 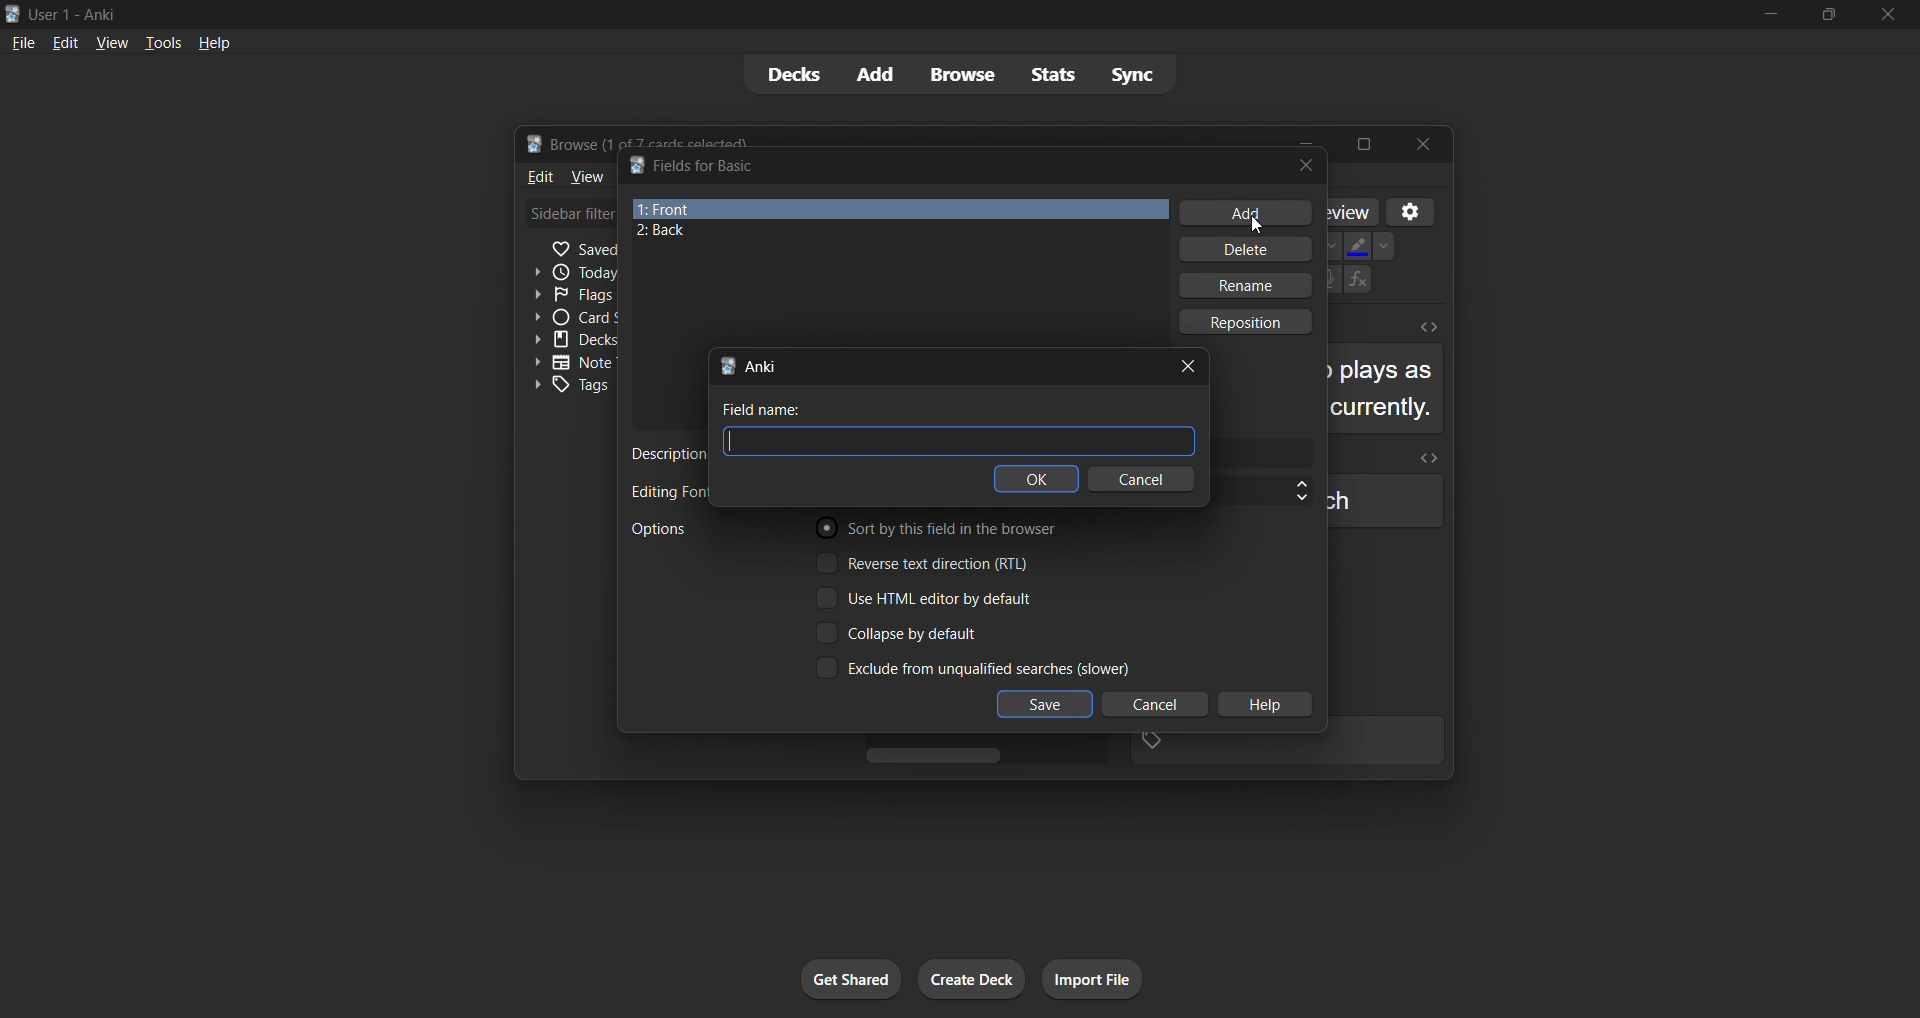 I want to click on add field, so click(x=1243, y=212).